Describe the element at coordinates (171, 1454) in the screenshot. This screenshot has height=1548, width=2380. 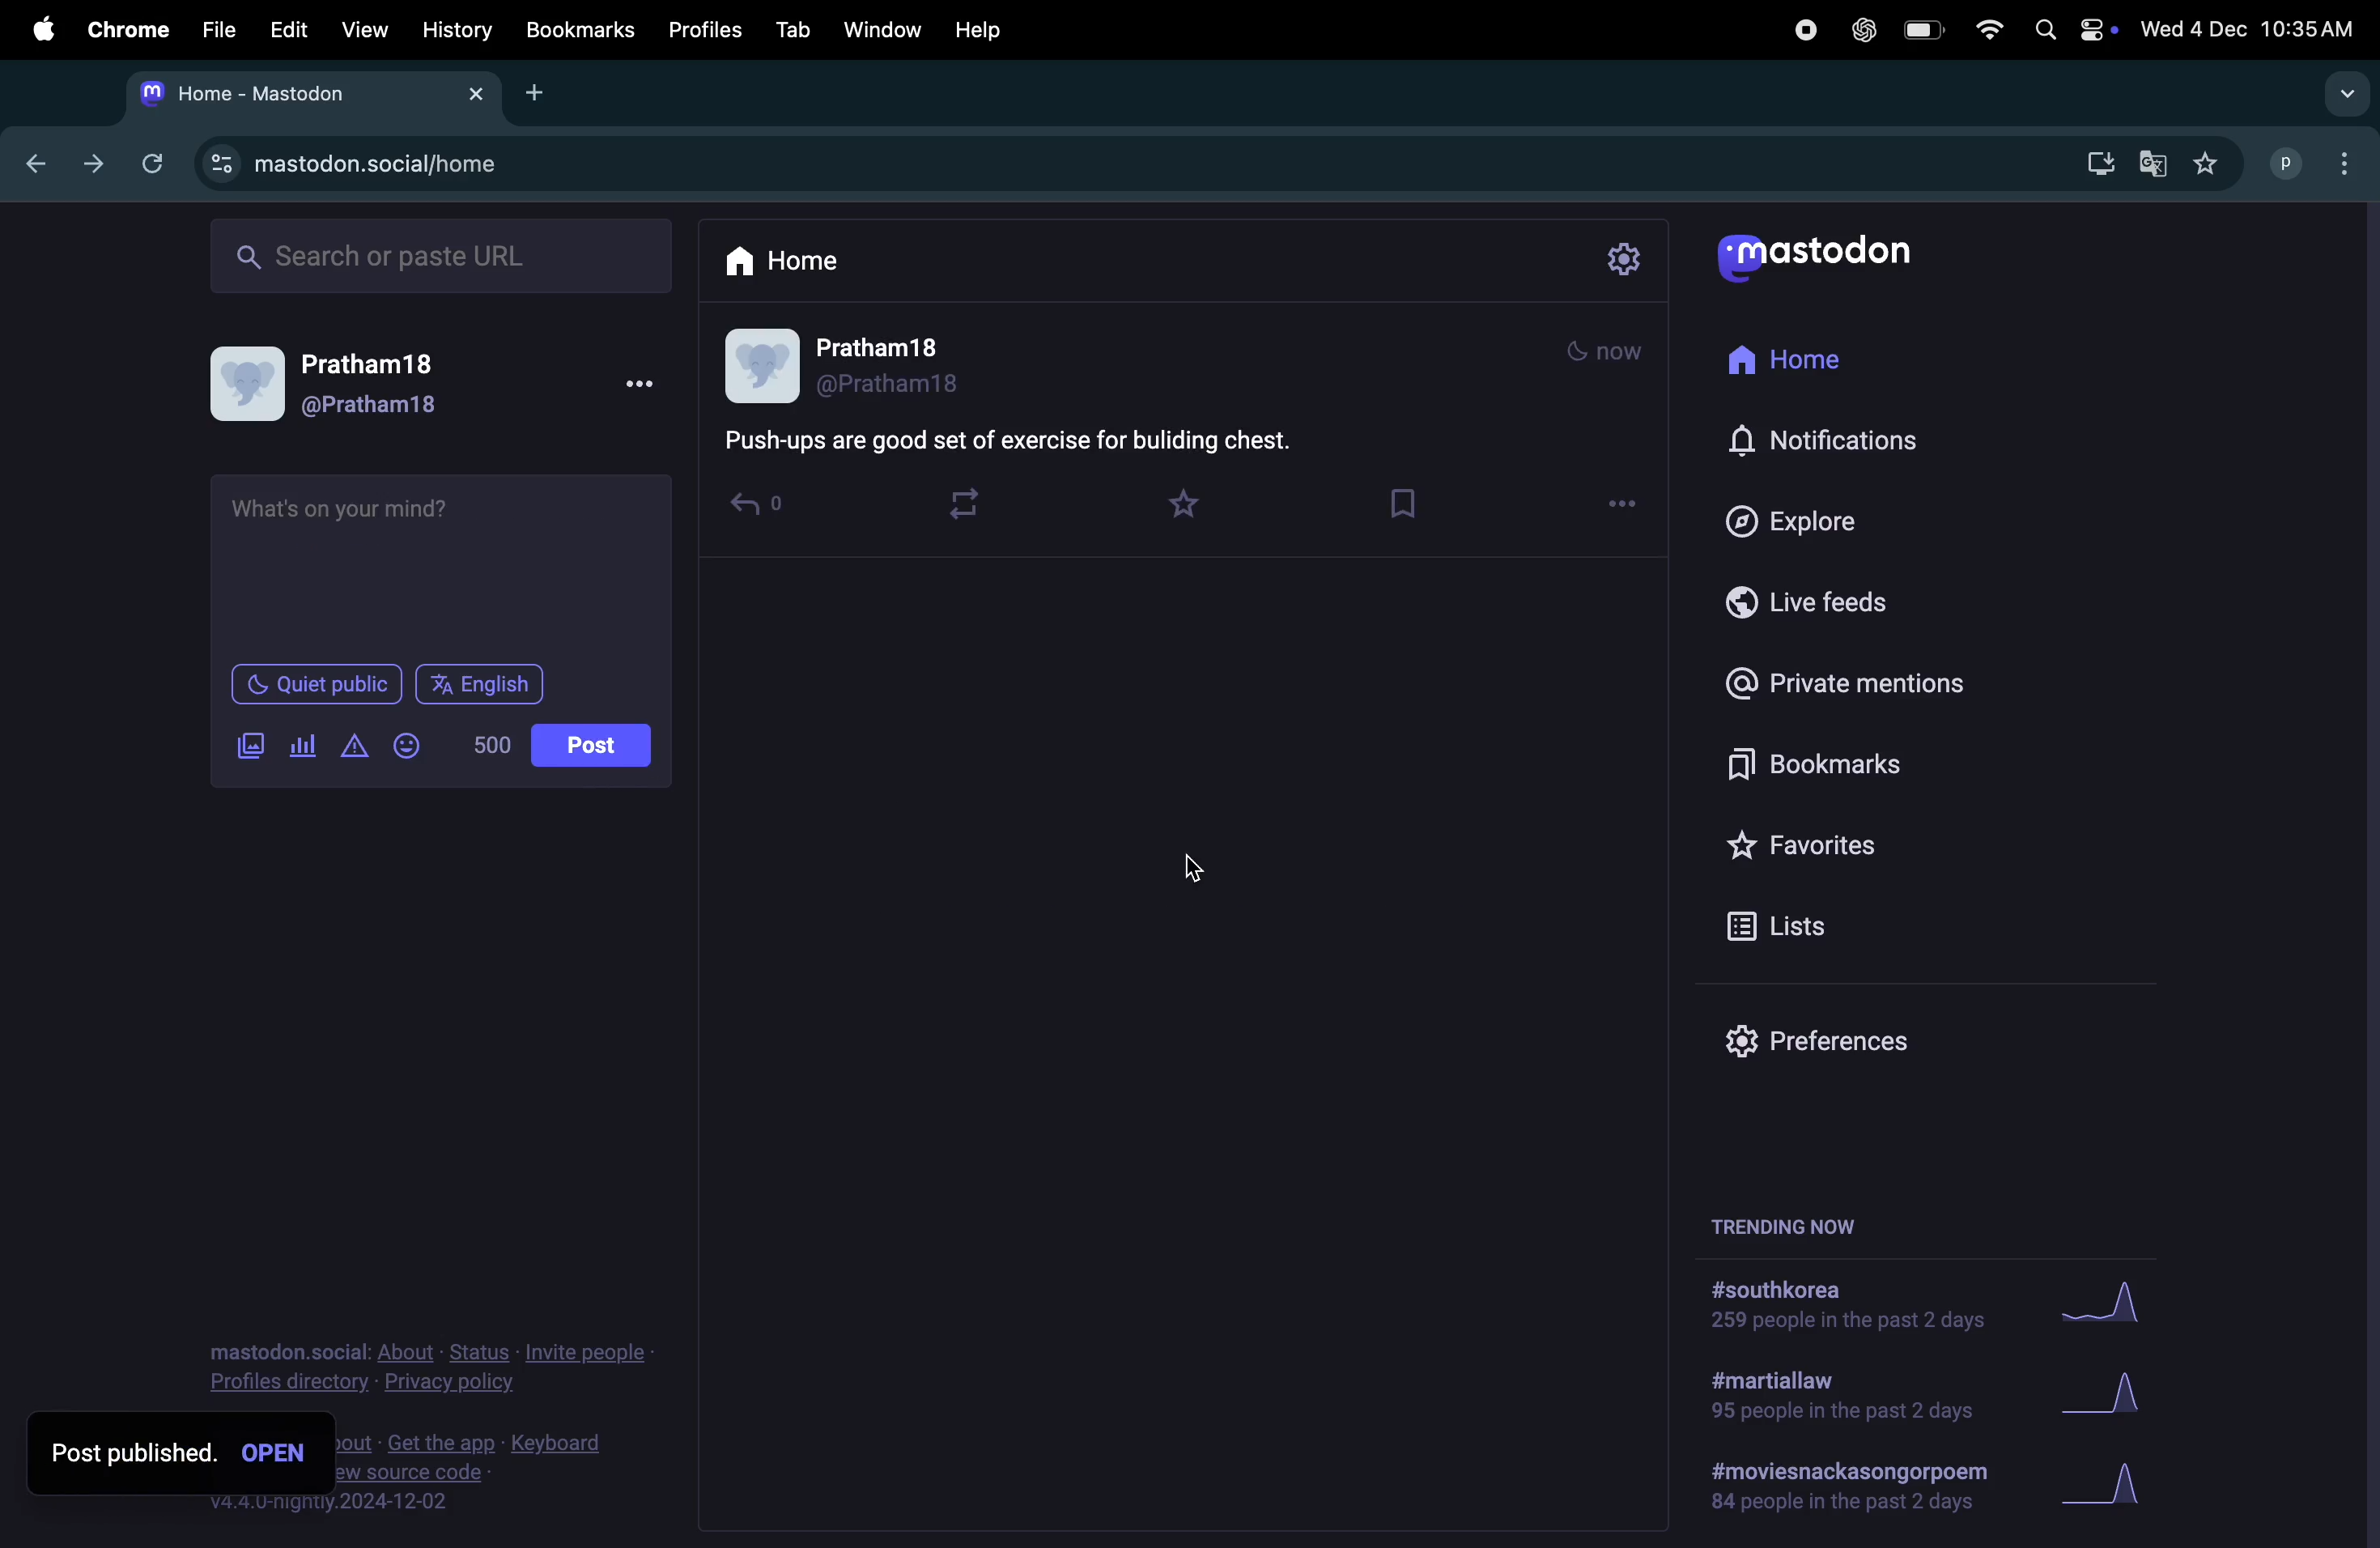
I see `post published` at that location.